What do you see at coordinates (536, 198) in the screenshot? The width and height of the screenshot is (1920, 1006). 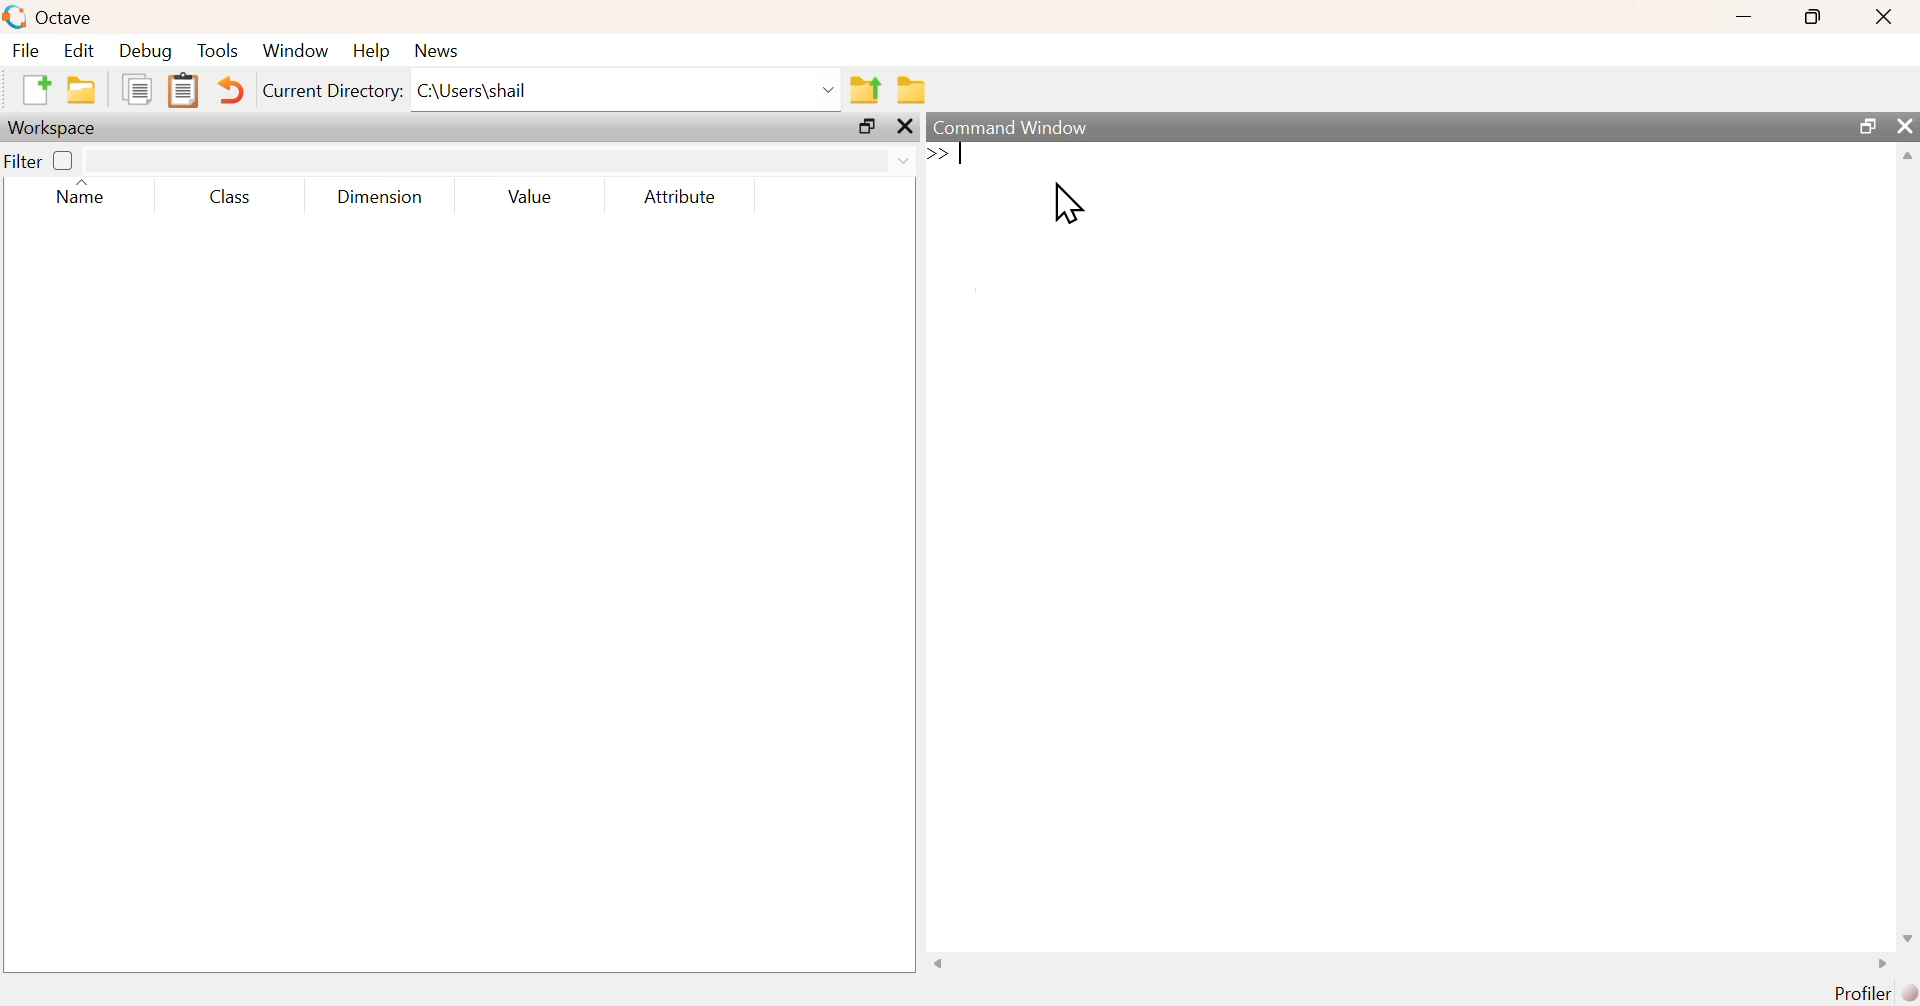 I see `Value` at bounding box center [536, 198].